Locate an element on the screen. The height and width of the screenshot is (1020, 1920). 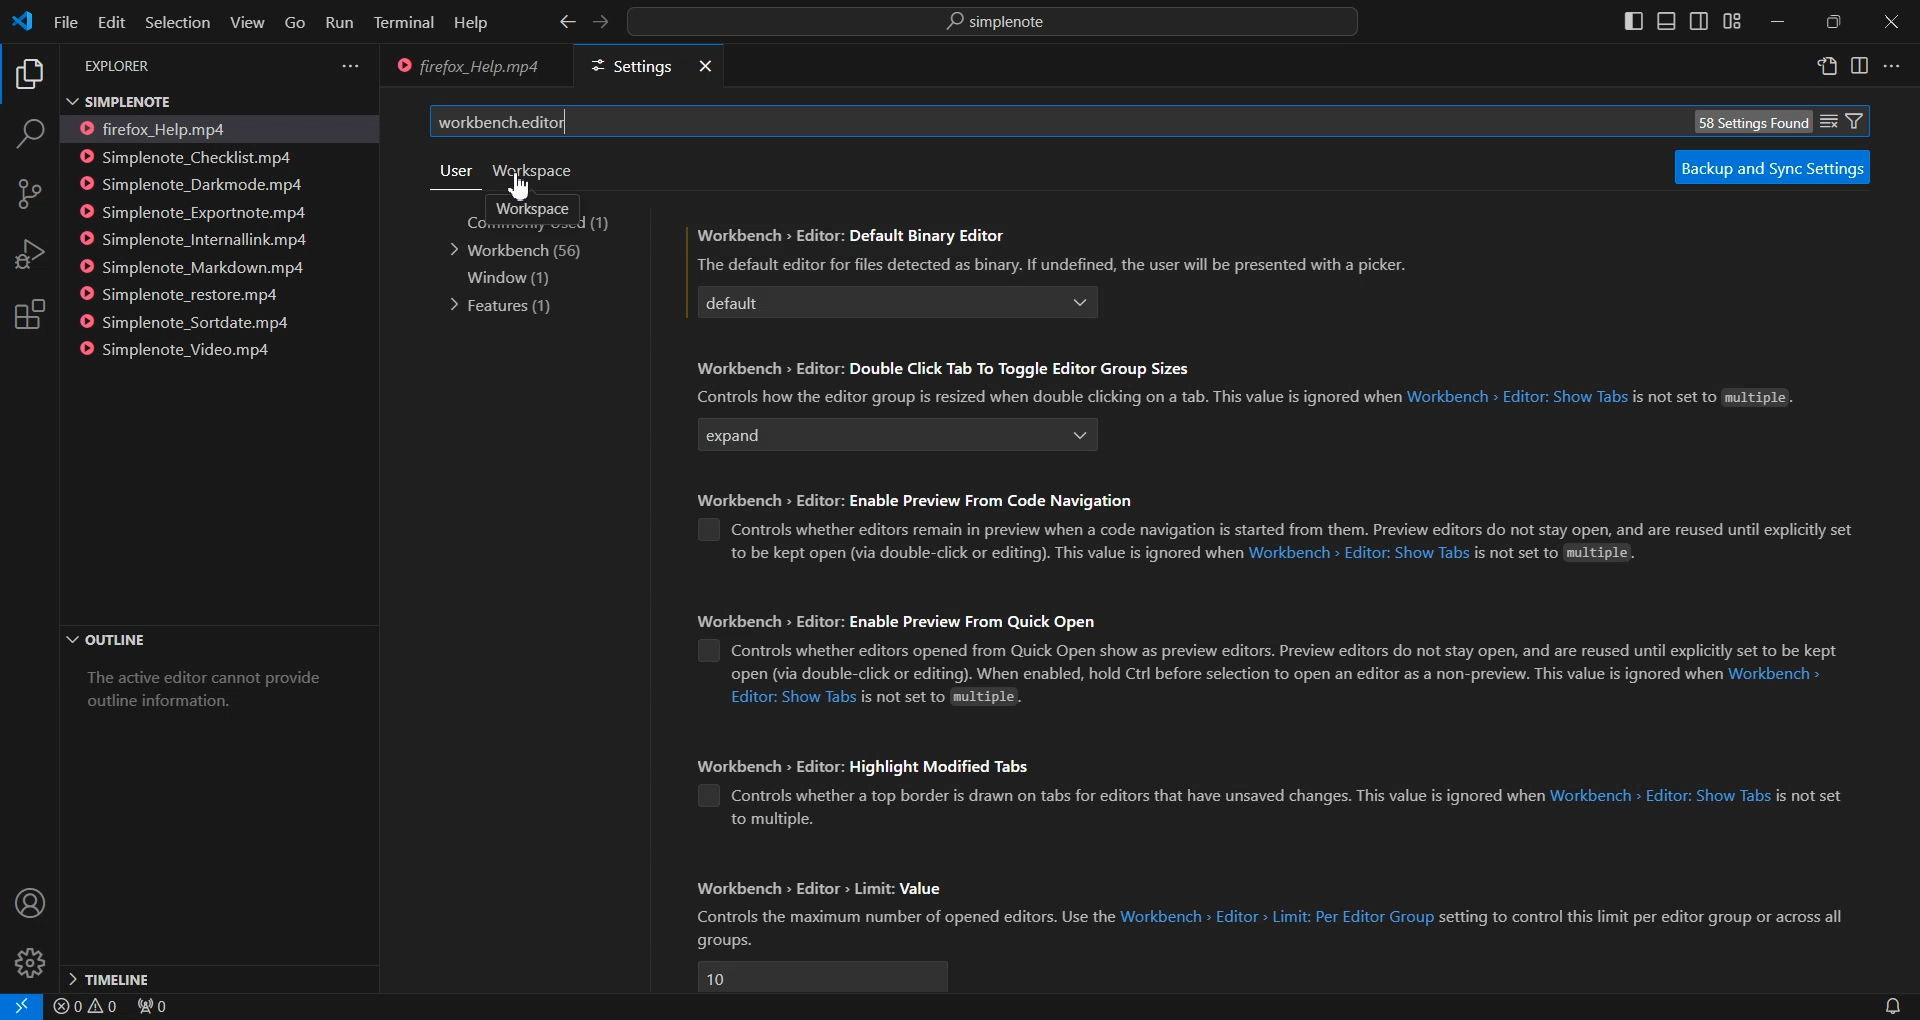
Drop down box is located at coordinates (1084, 435).